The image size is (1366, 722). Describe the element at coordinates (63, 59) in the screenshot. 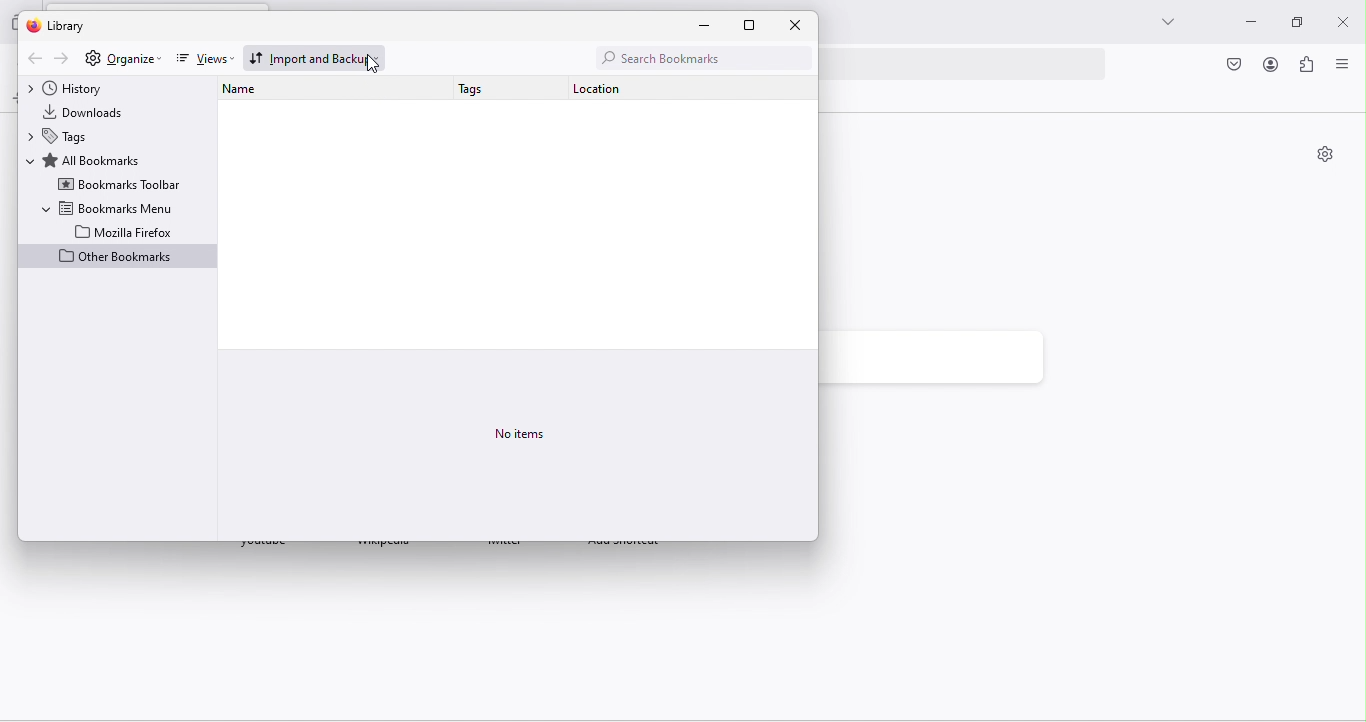

I see `forward` at that location.